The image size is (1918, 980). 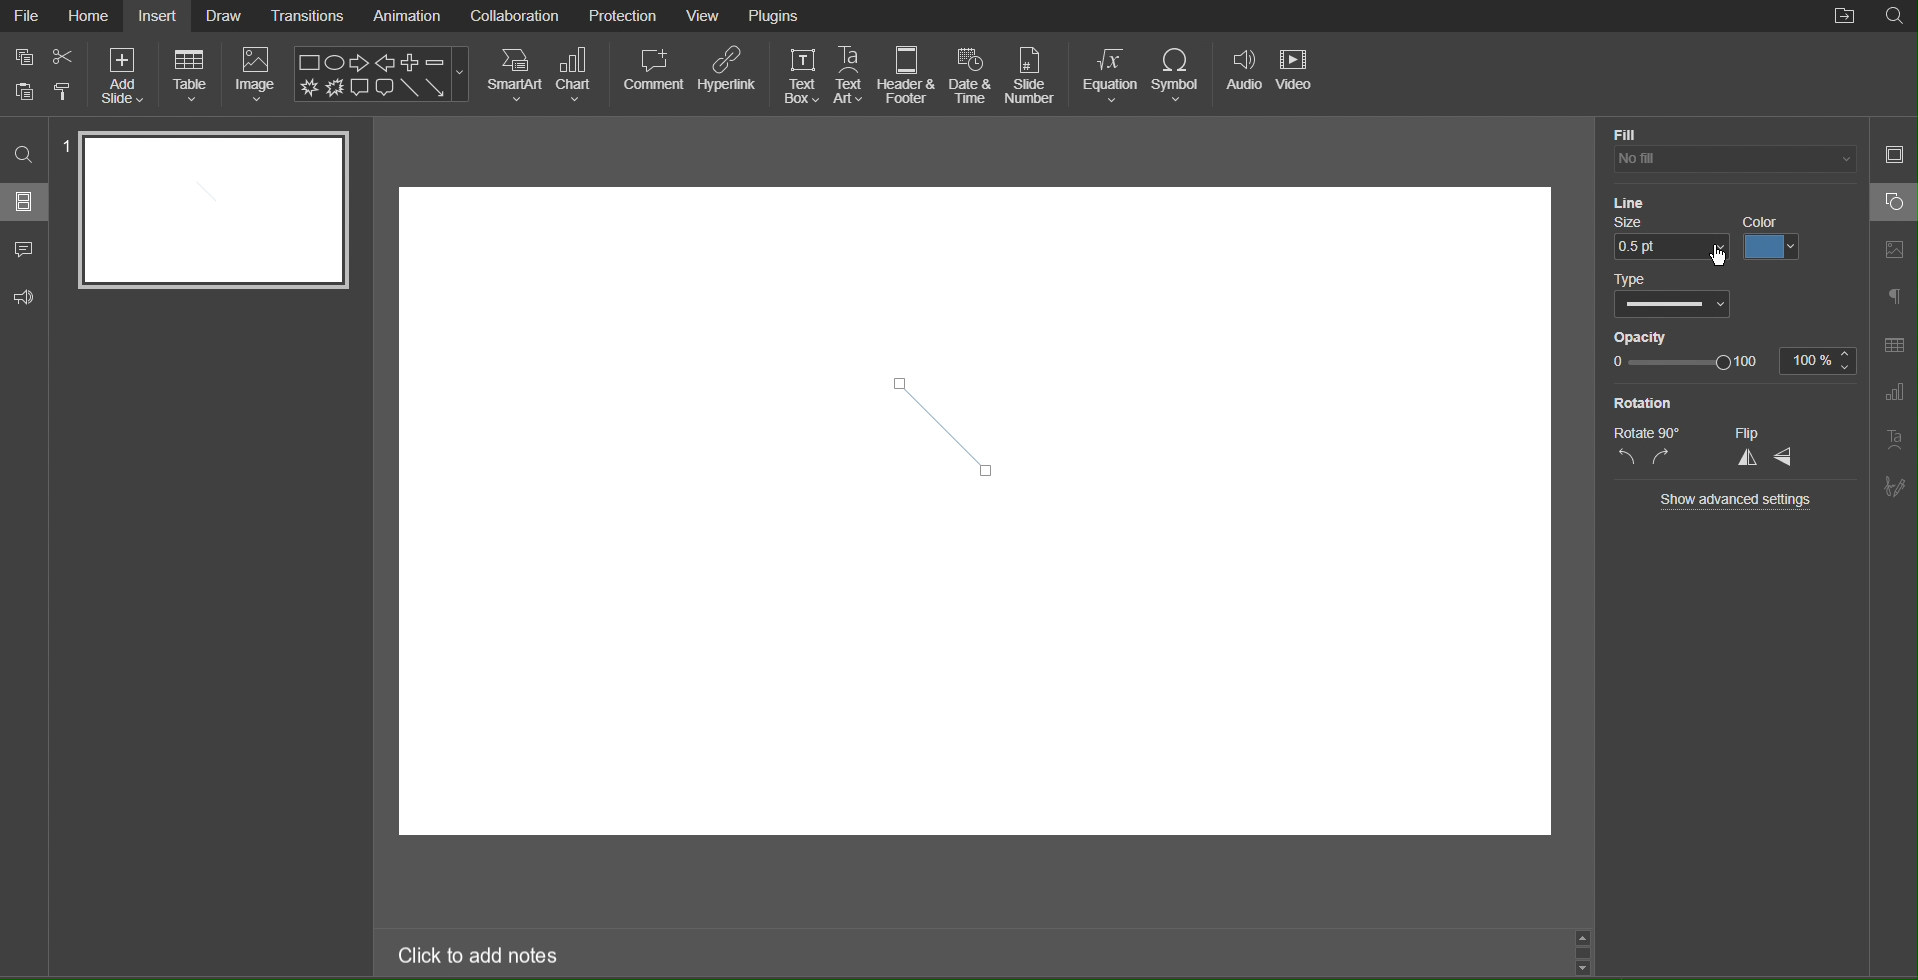 I want to click on Show advanced settings, so click(x=1740, y=499).